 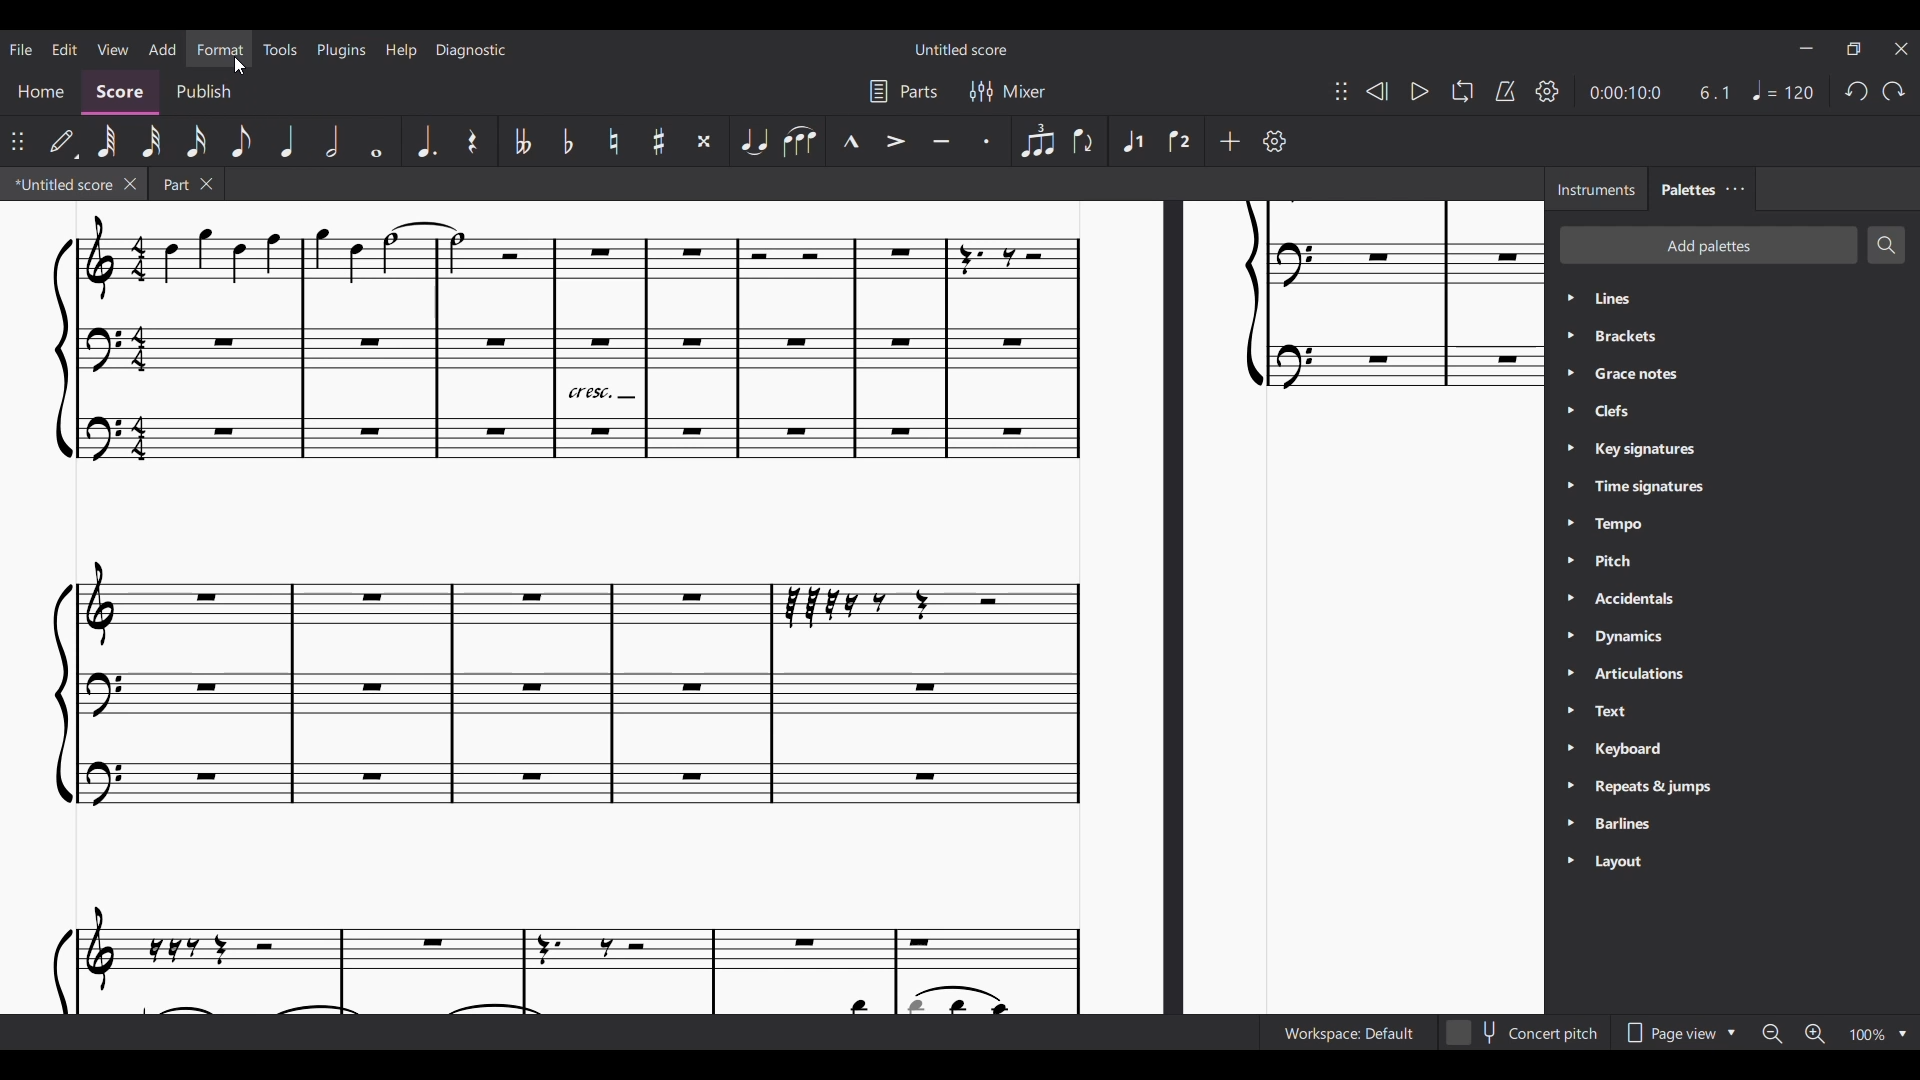 I want to click on Score name, so click(x=962, y=48).